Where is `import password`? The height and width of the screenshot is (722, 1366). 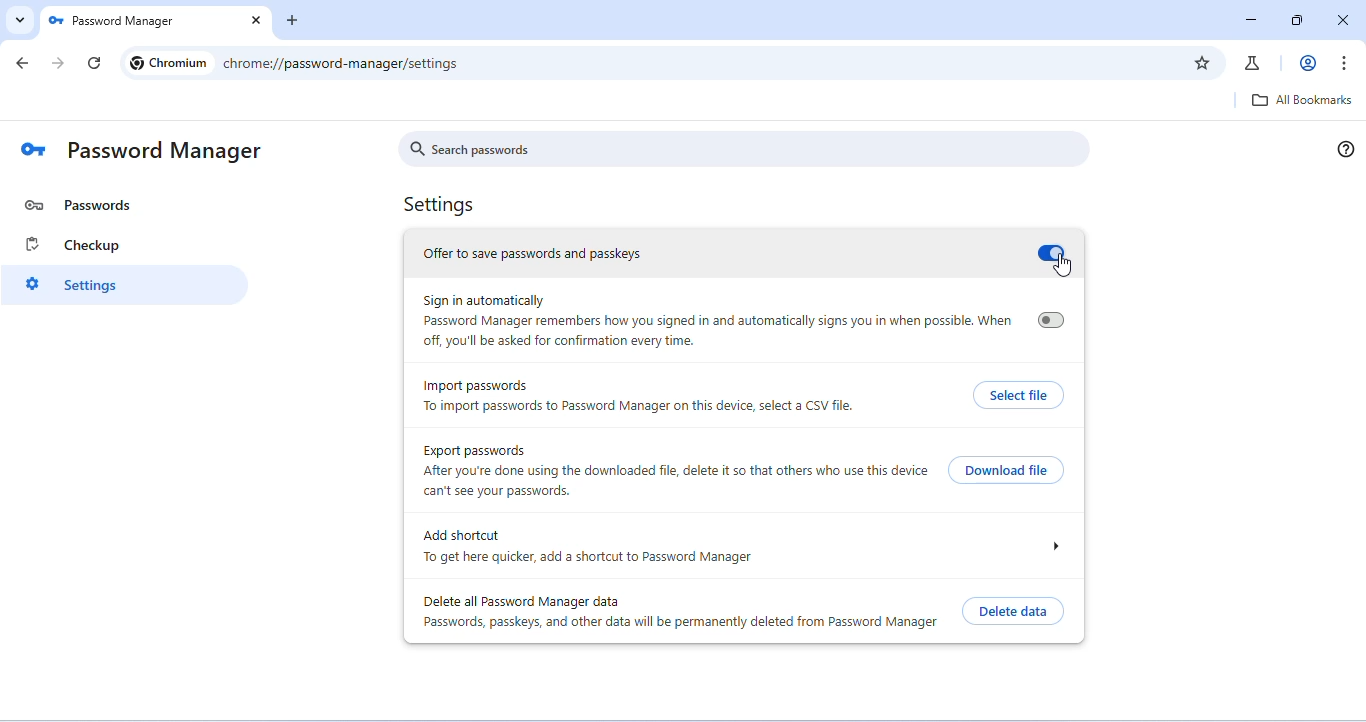
import password is located at coordinates (476, 385).